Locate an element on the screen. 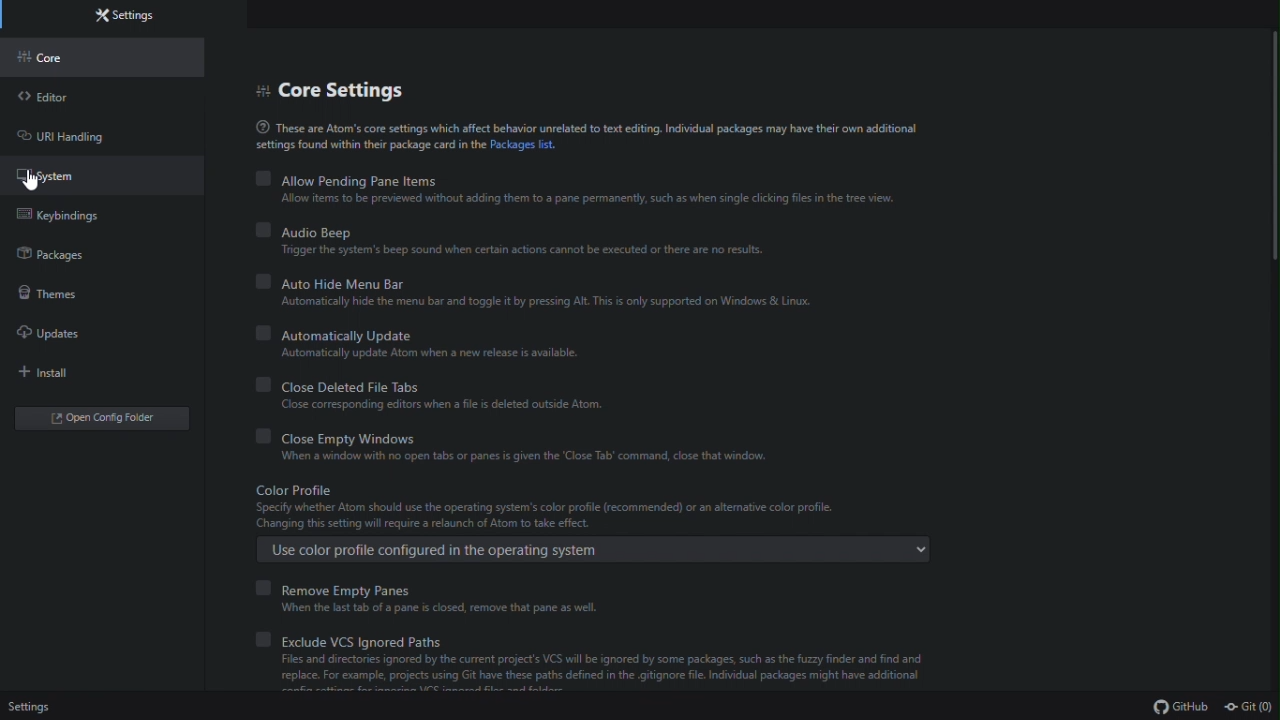 The height and width of the screenshot is (720, 1280). Exclude VCS ignored paths is located at coordinates (613, 640).